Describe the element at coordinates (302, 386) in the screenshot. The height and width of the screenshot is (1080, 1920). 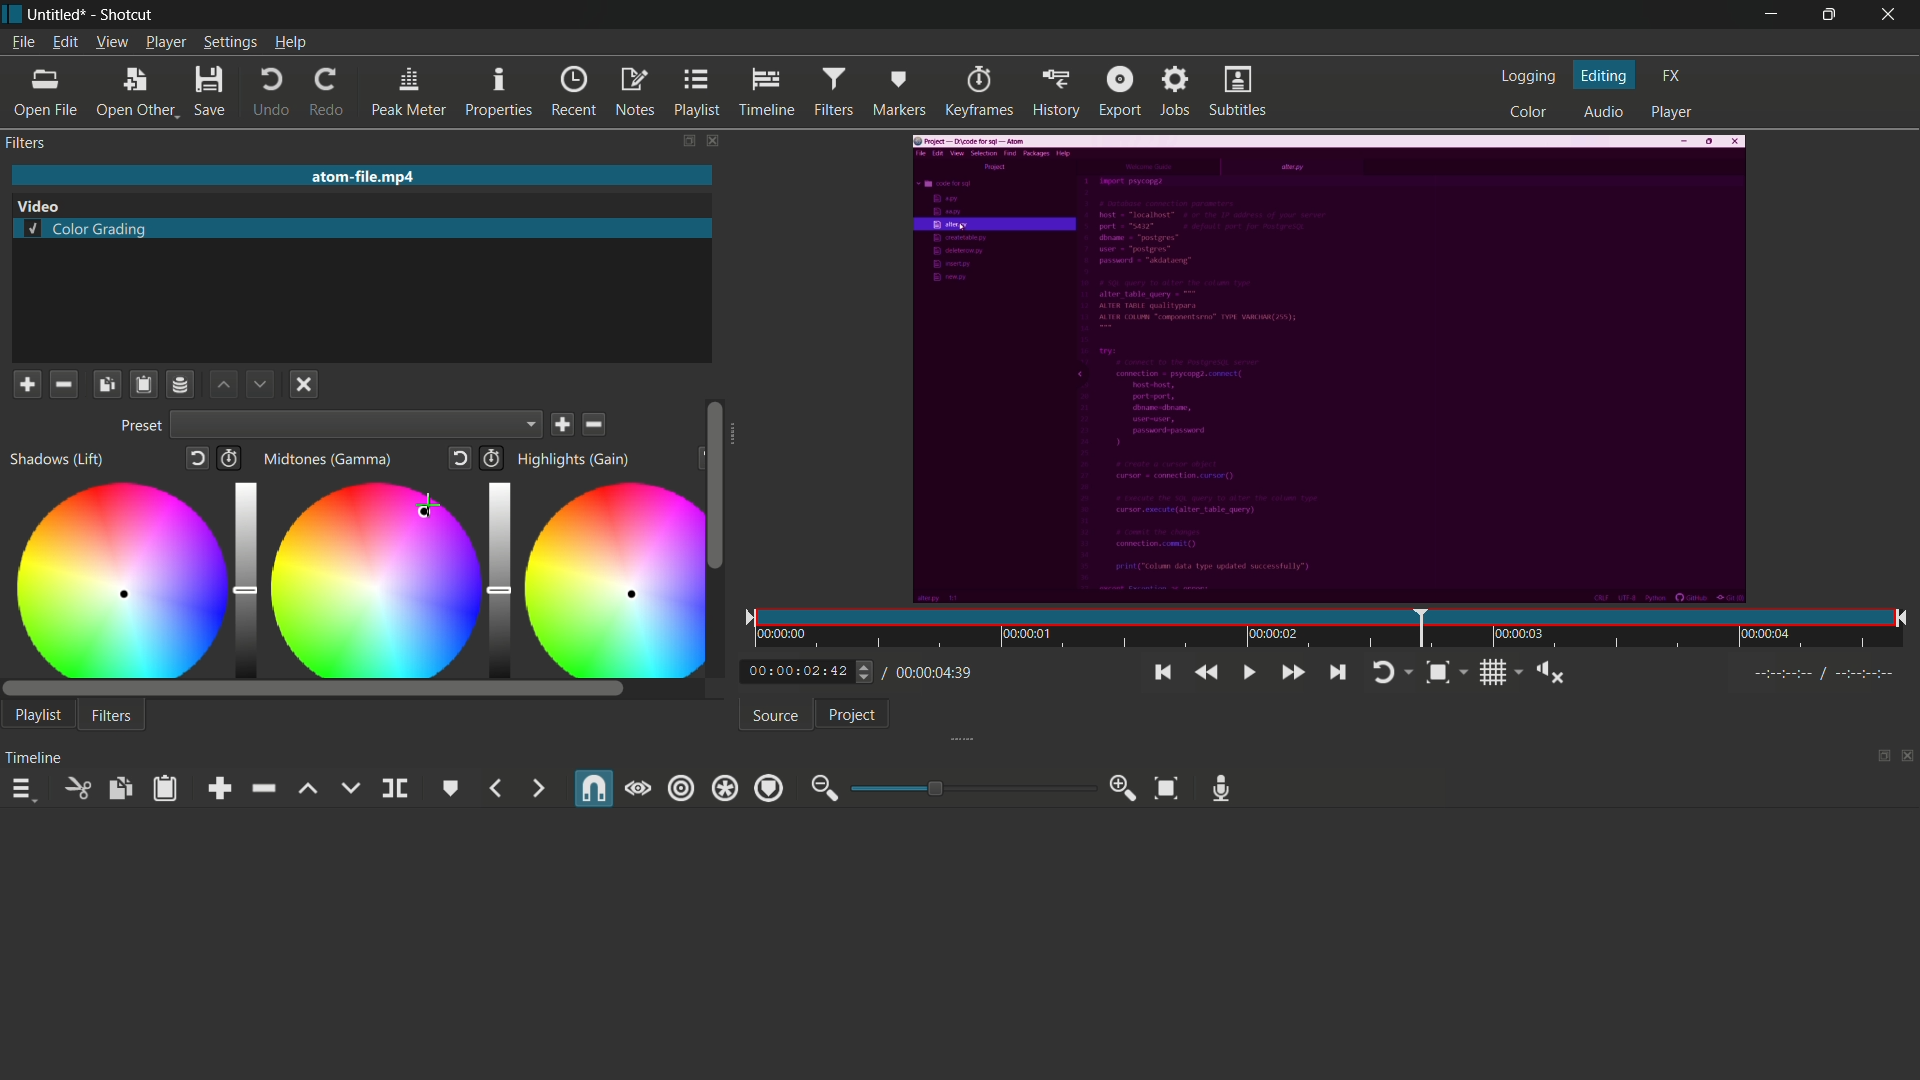
I see `Close` at that location.